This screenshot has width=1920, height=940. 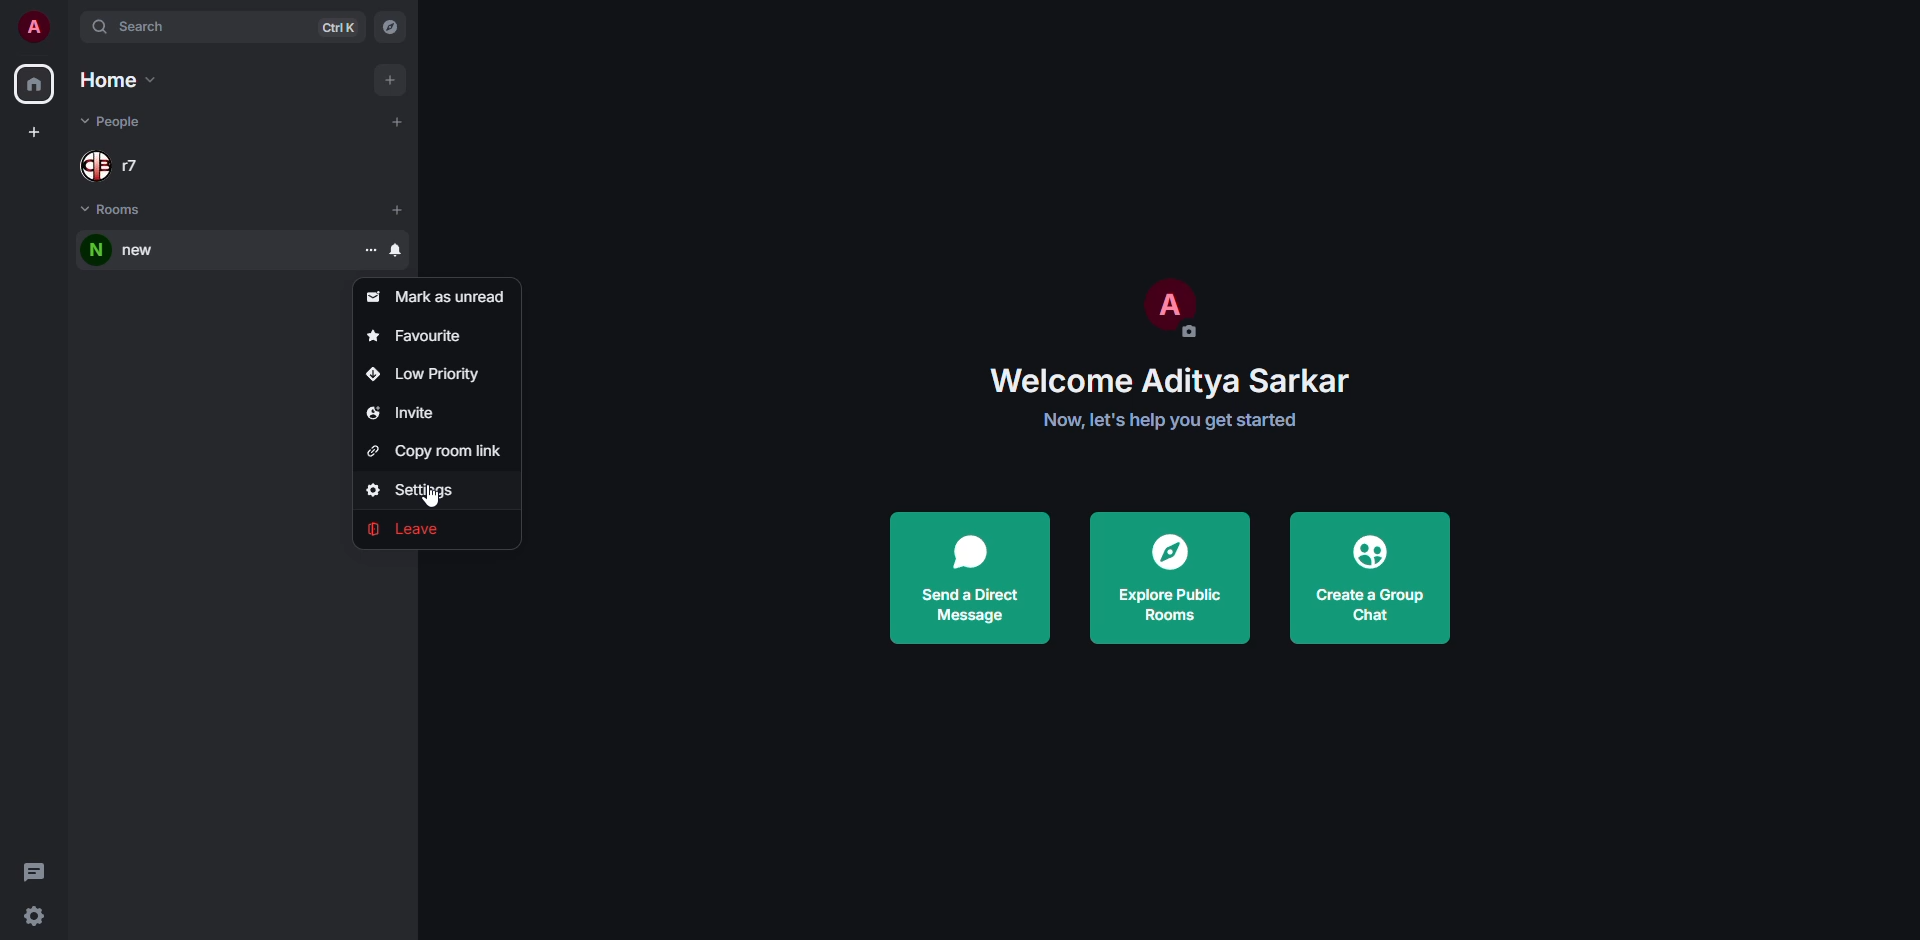 I want to click on create a group chat, so click(x=1369, y=576).